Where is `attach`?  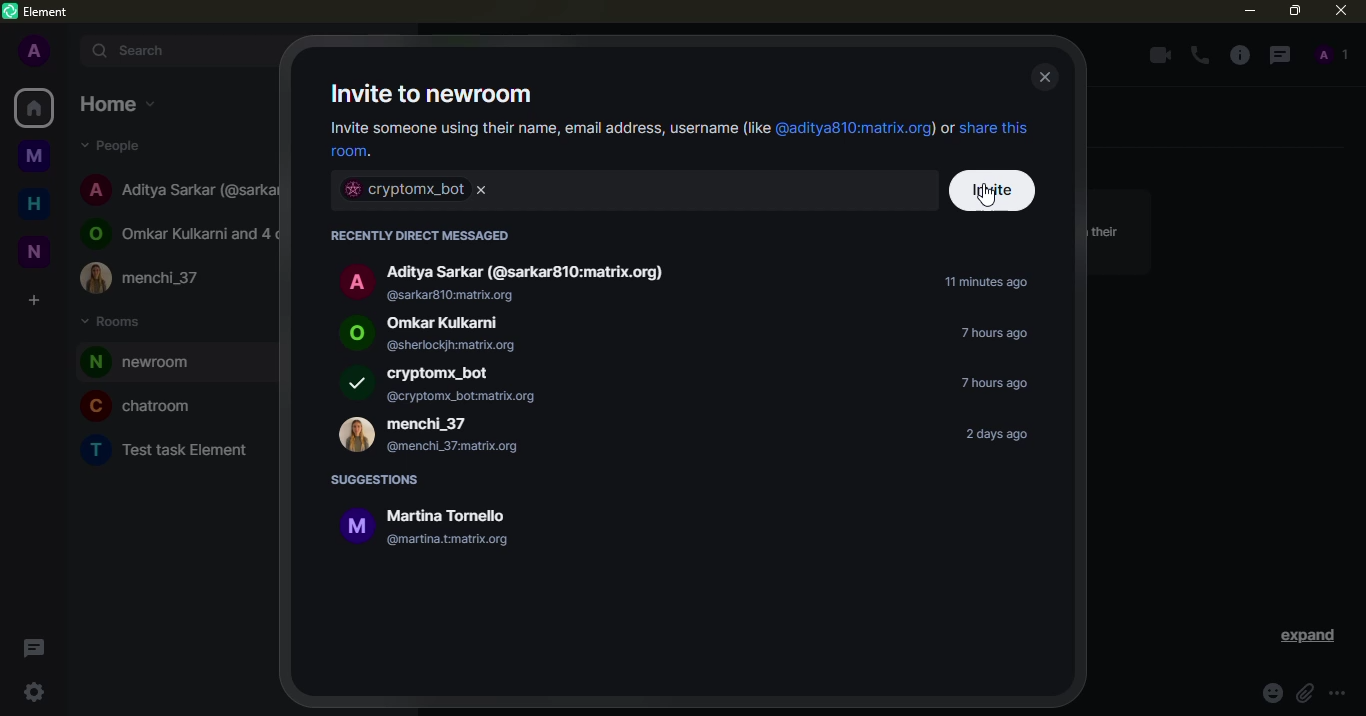 attach is located at coordinates (1303, 694).